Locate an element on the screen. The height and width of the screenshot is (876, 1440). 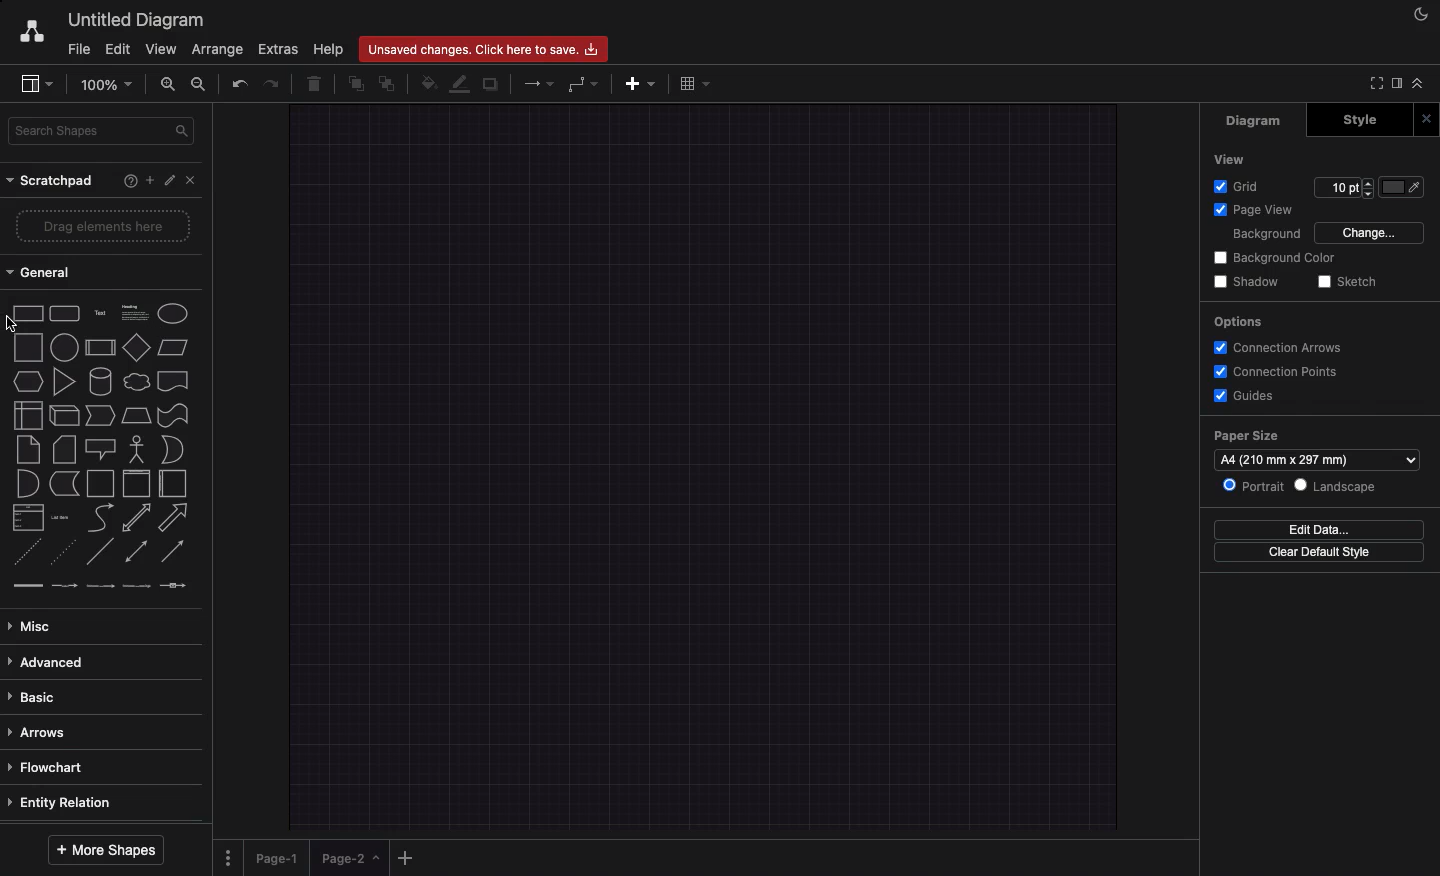
or is located at coordinates (172, 450).